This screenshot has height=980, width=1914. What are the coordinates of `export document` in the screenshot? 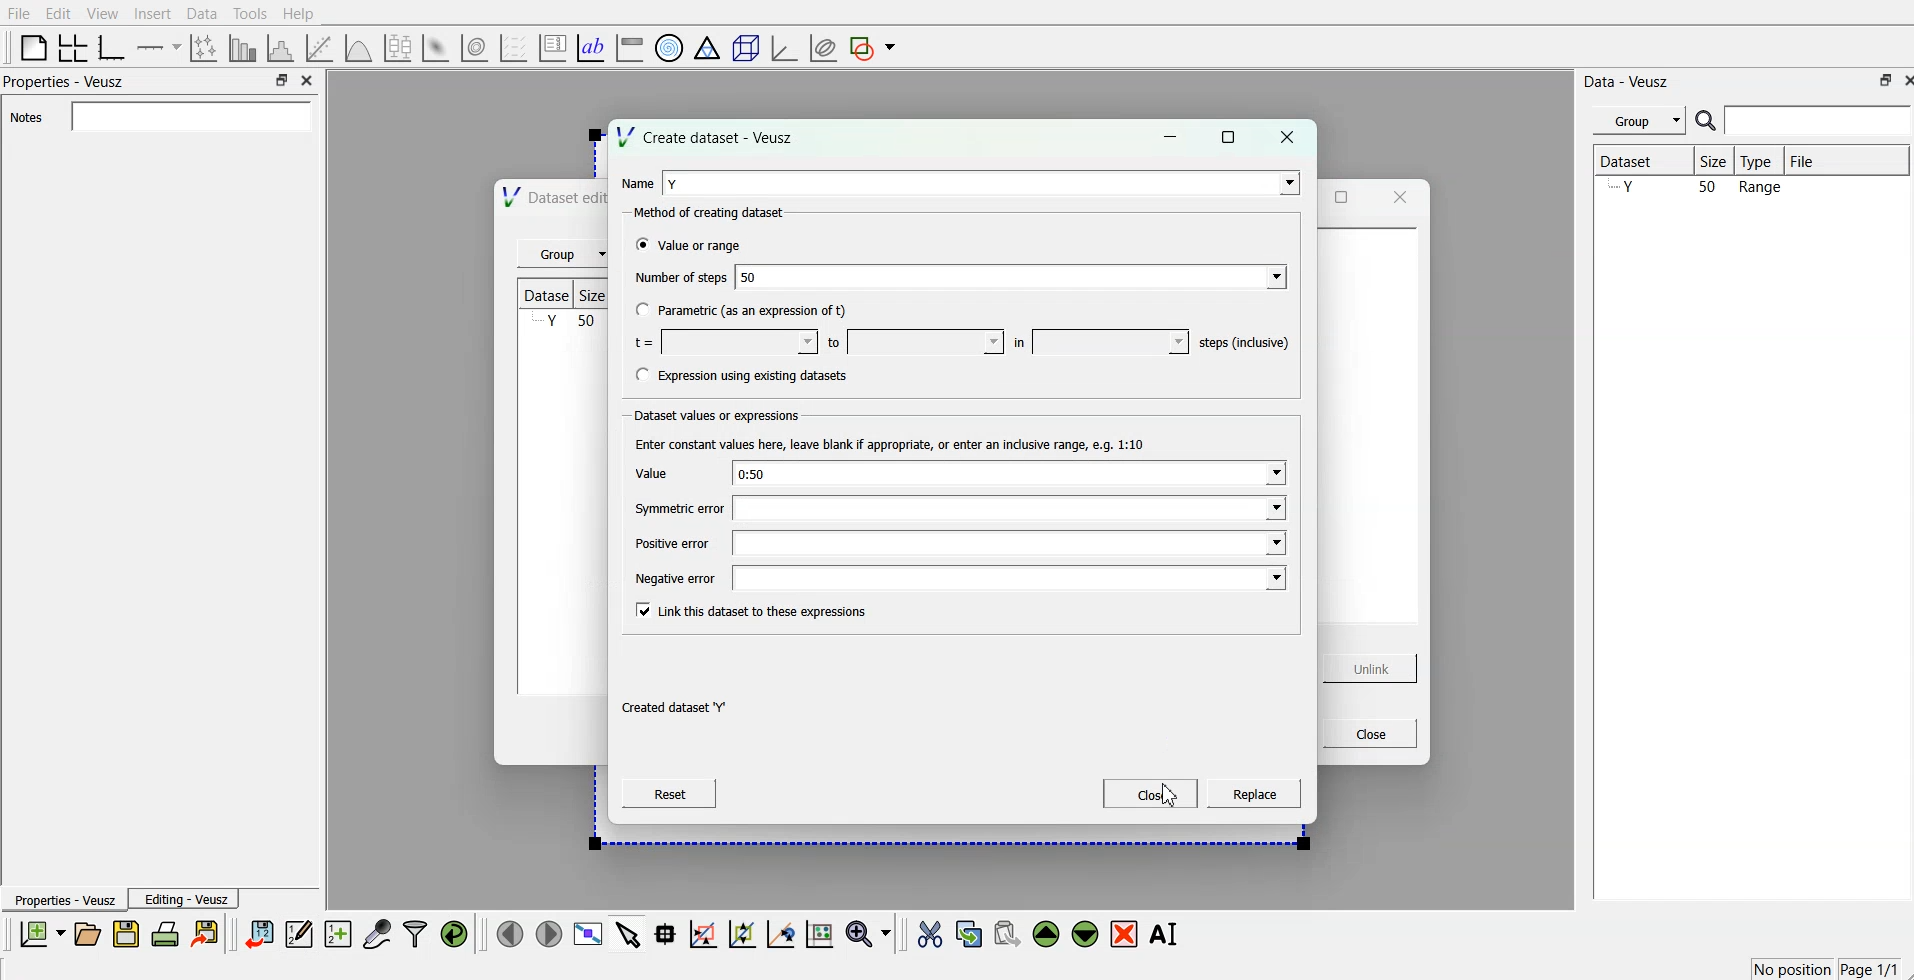 It's located at (206, 935).